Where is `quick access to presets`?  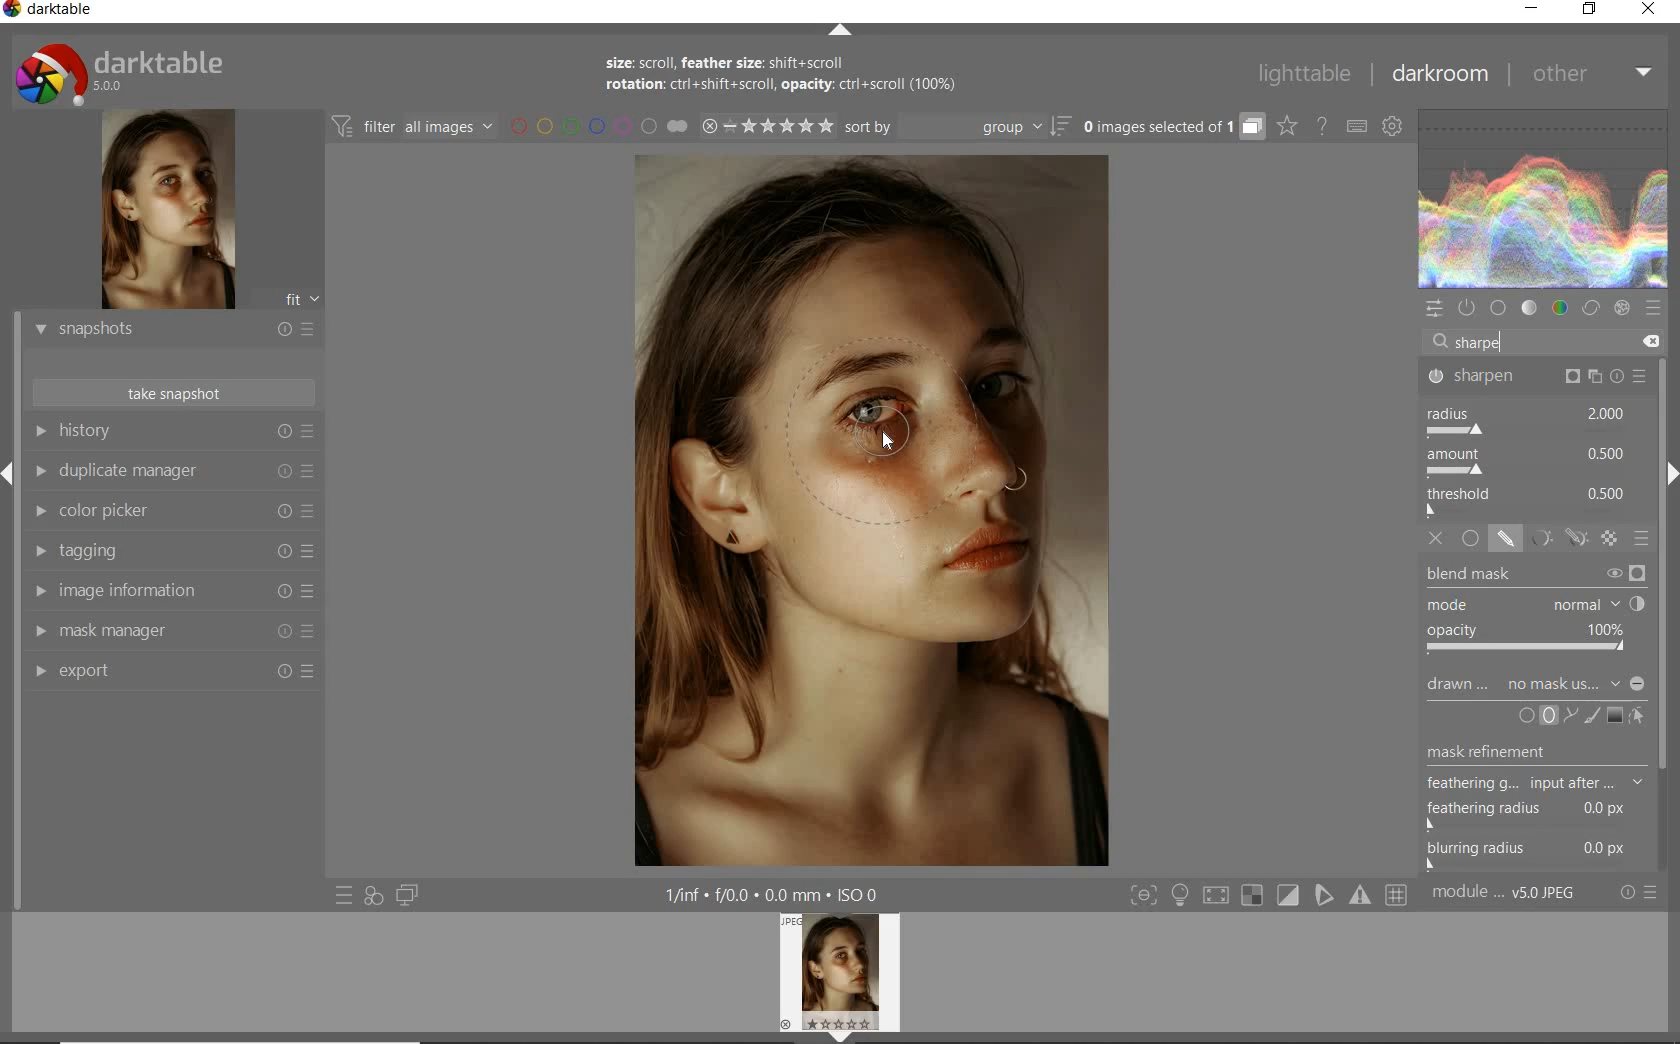 quick access to presets is located at coordinates (345, 894).